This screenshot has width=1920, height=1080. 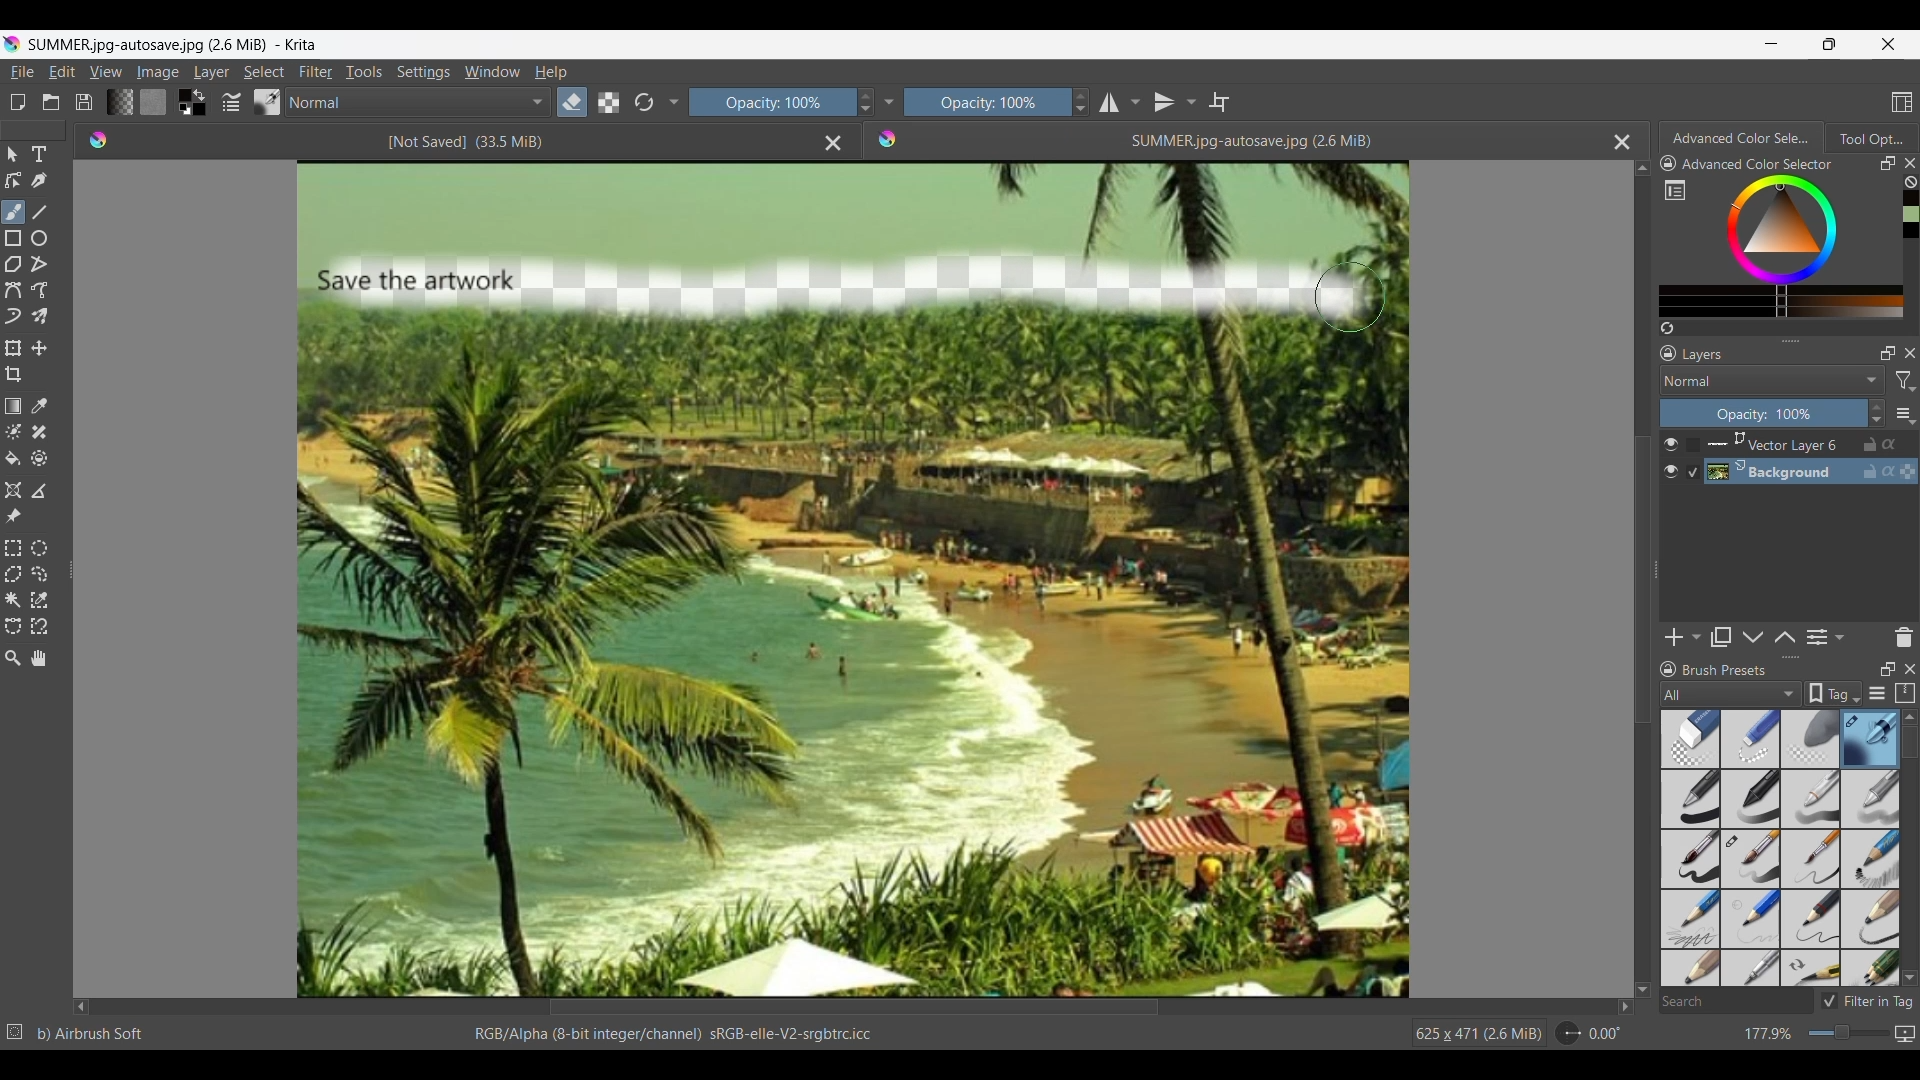 What do you see at coordinates (120, 102) in the screenshot?
I see `Fill gradients` at bounding box center [120, 102].